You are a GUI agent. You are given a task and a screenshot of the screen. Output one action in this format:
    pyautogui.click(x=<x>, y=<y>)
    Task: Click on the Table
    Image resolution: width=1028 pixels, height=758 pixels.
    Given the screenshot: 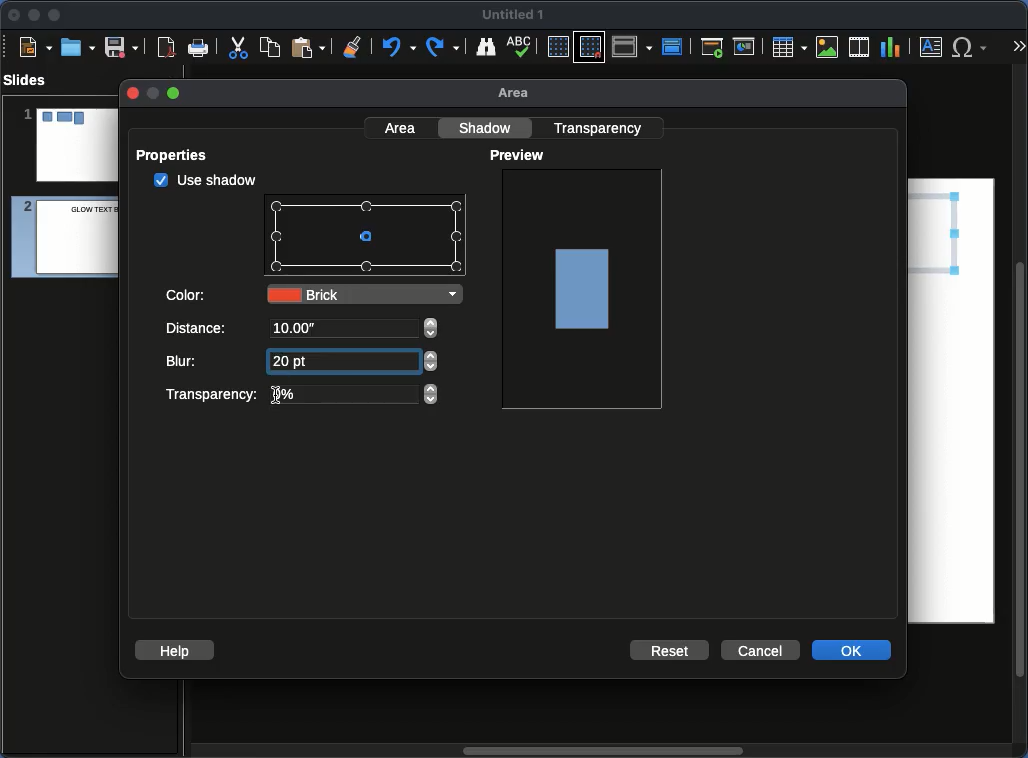 What is the action you would take?
    pyautogui.click(x=788, y=46)
    